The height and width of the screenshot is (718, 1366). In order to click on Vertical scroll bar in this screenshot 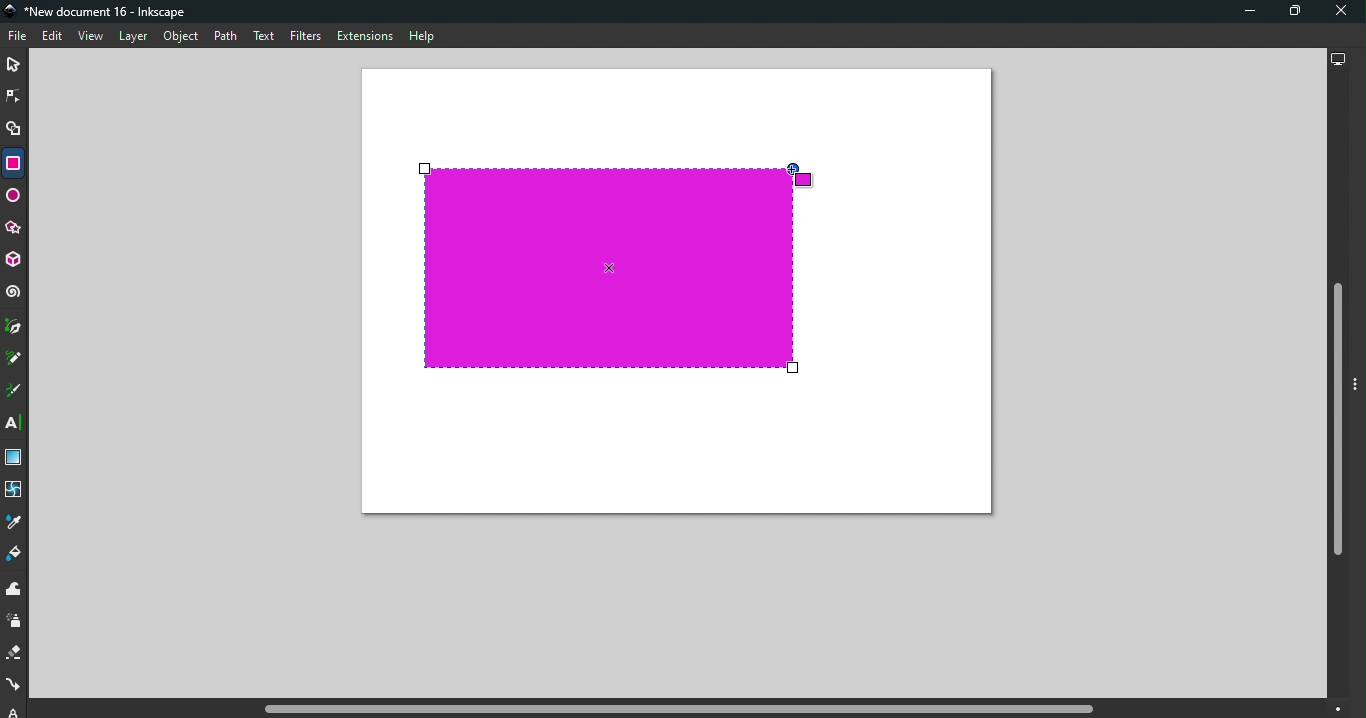, I will do `click(1336, 387)`.